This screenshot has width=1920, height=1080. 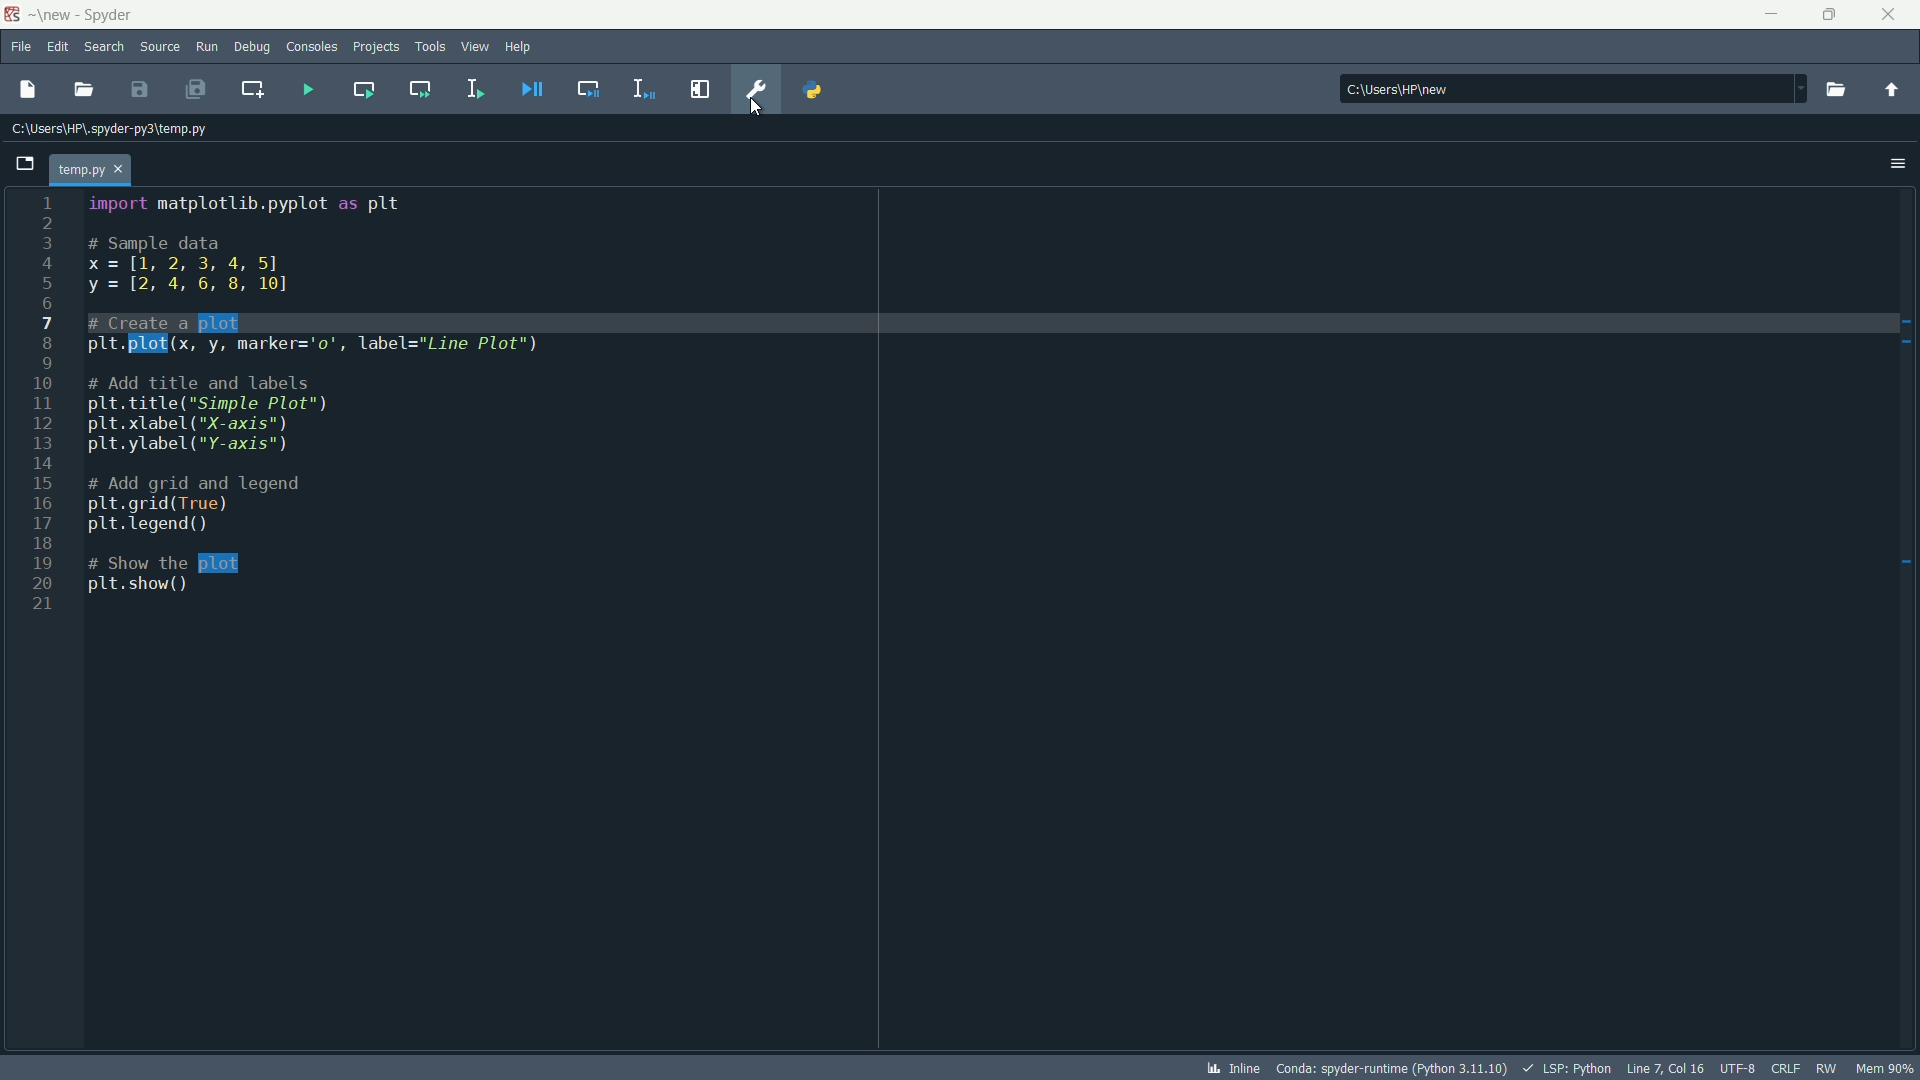 I want to click on tools, so click(x=429, y=46).